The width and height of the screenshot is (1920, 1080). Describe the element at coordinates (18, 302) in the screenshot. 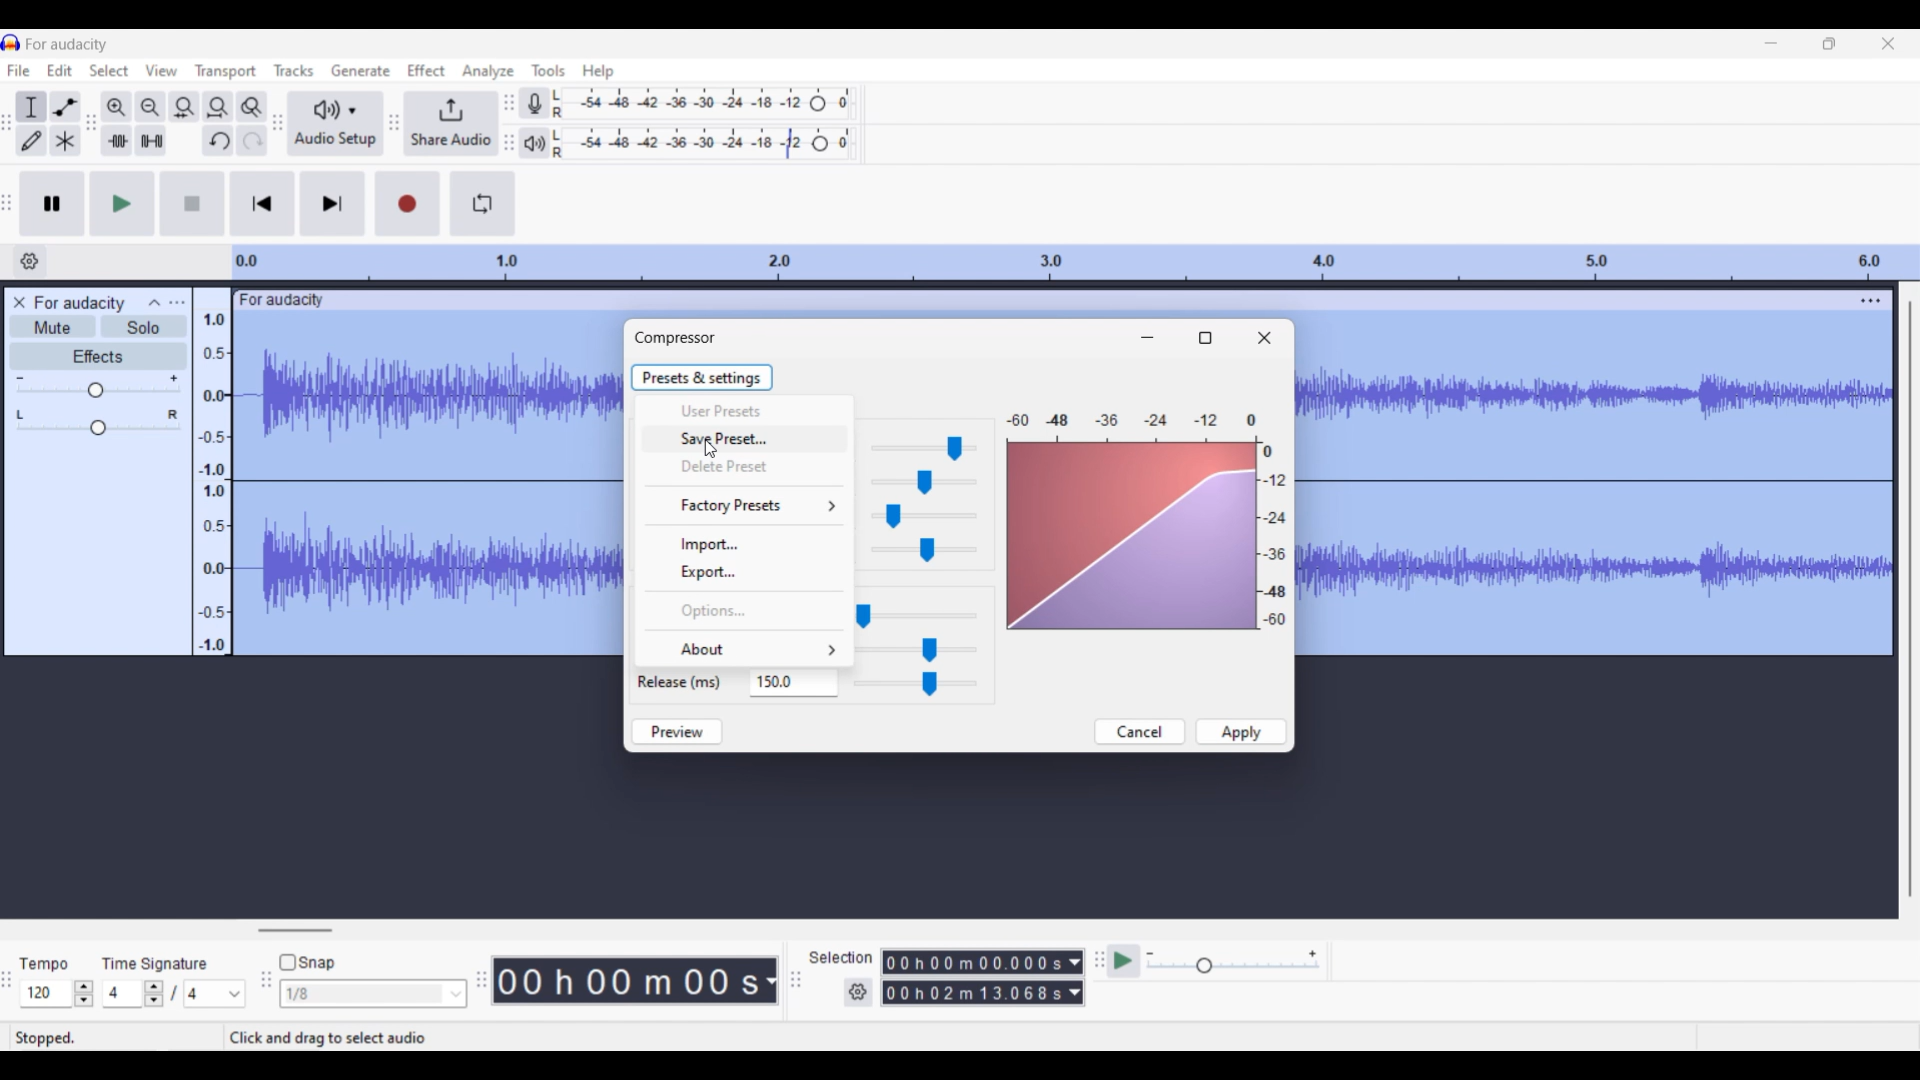

I see `Close track` at that location.